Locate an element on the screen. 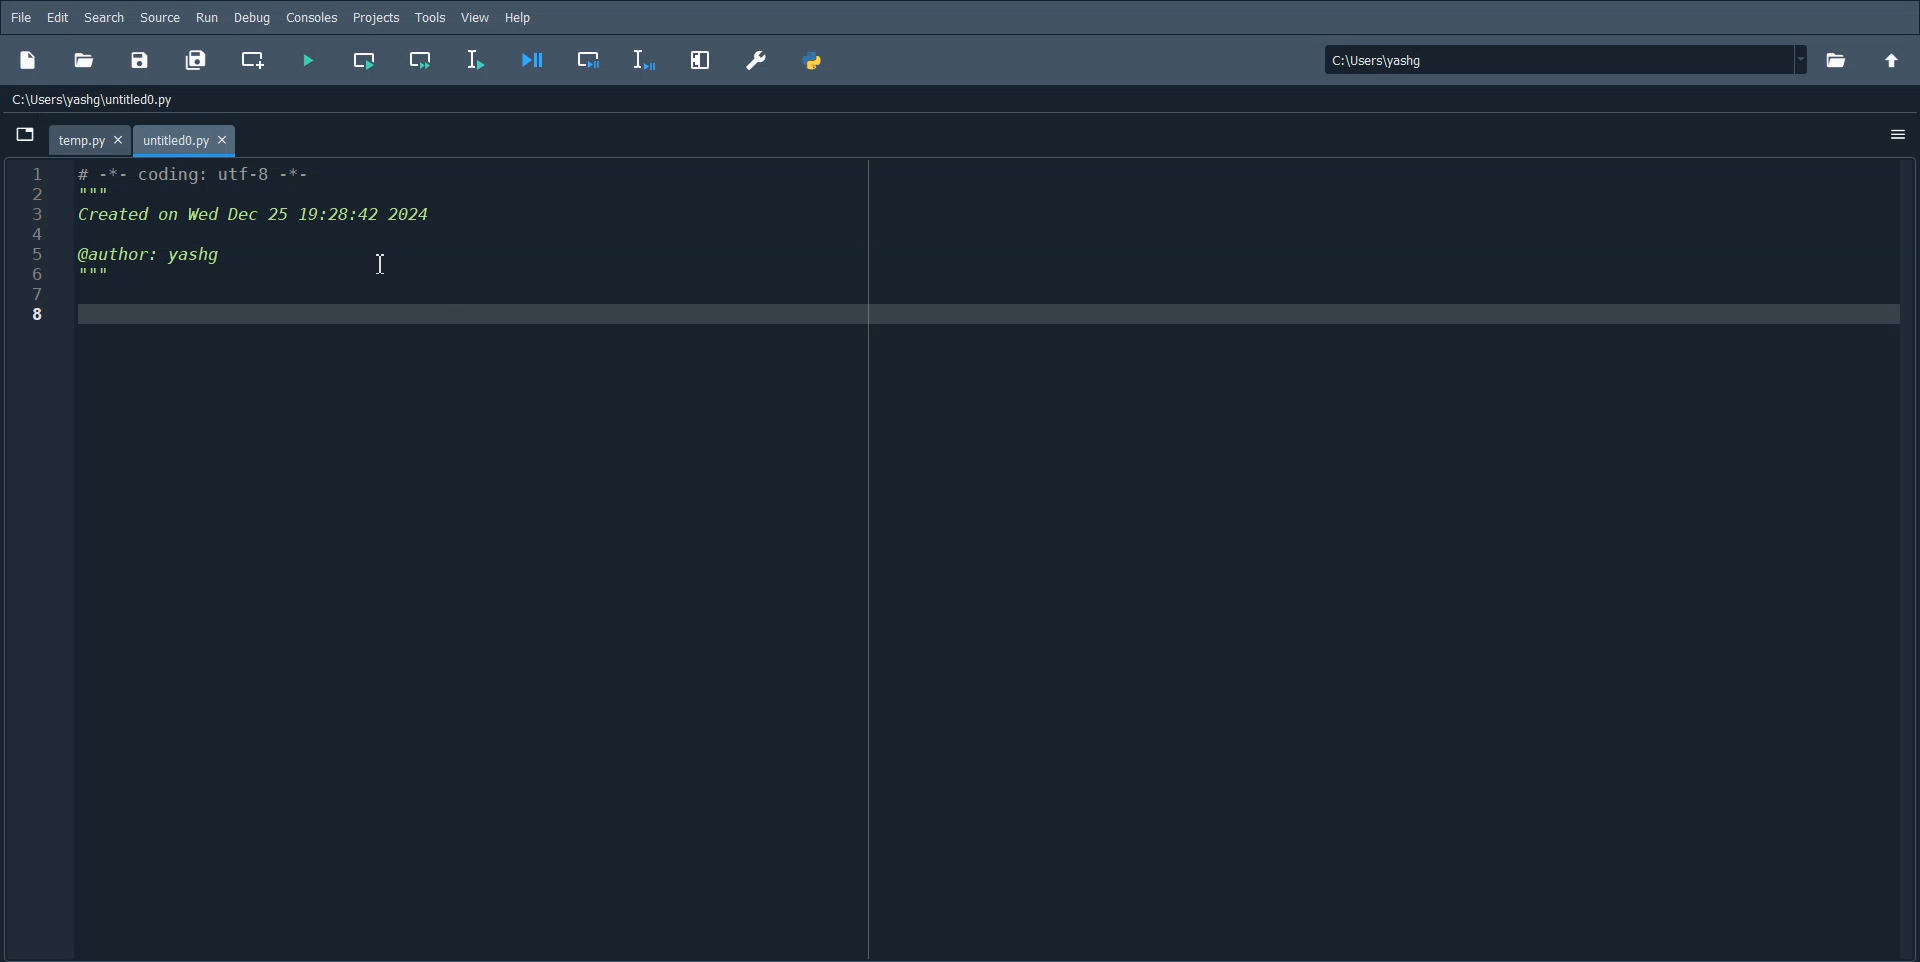 The width and height of the screenshot is (1920, 962). File is located at coordinates (22, 18).